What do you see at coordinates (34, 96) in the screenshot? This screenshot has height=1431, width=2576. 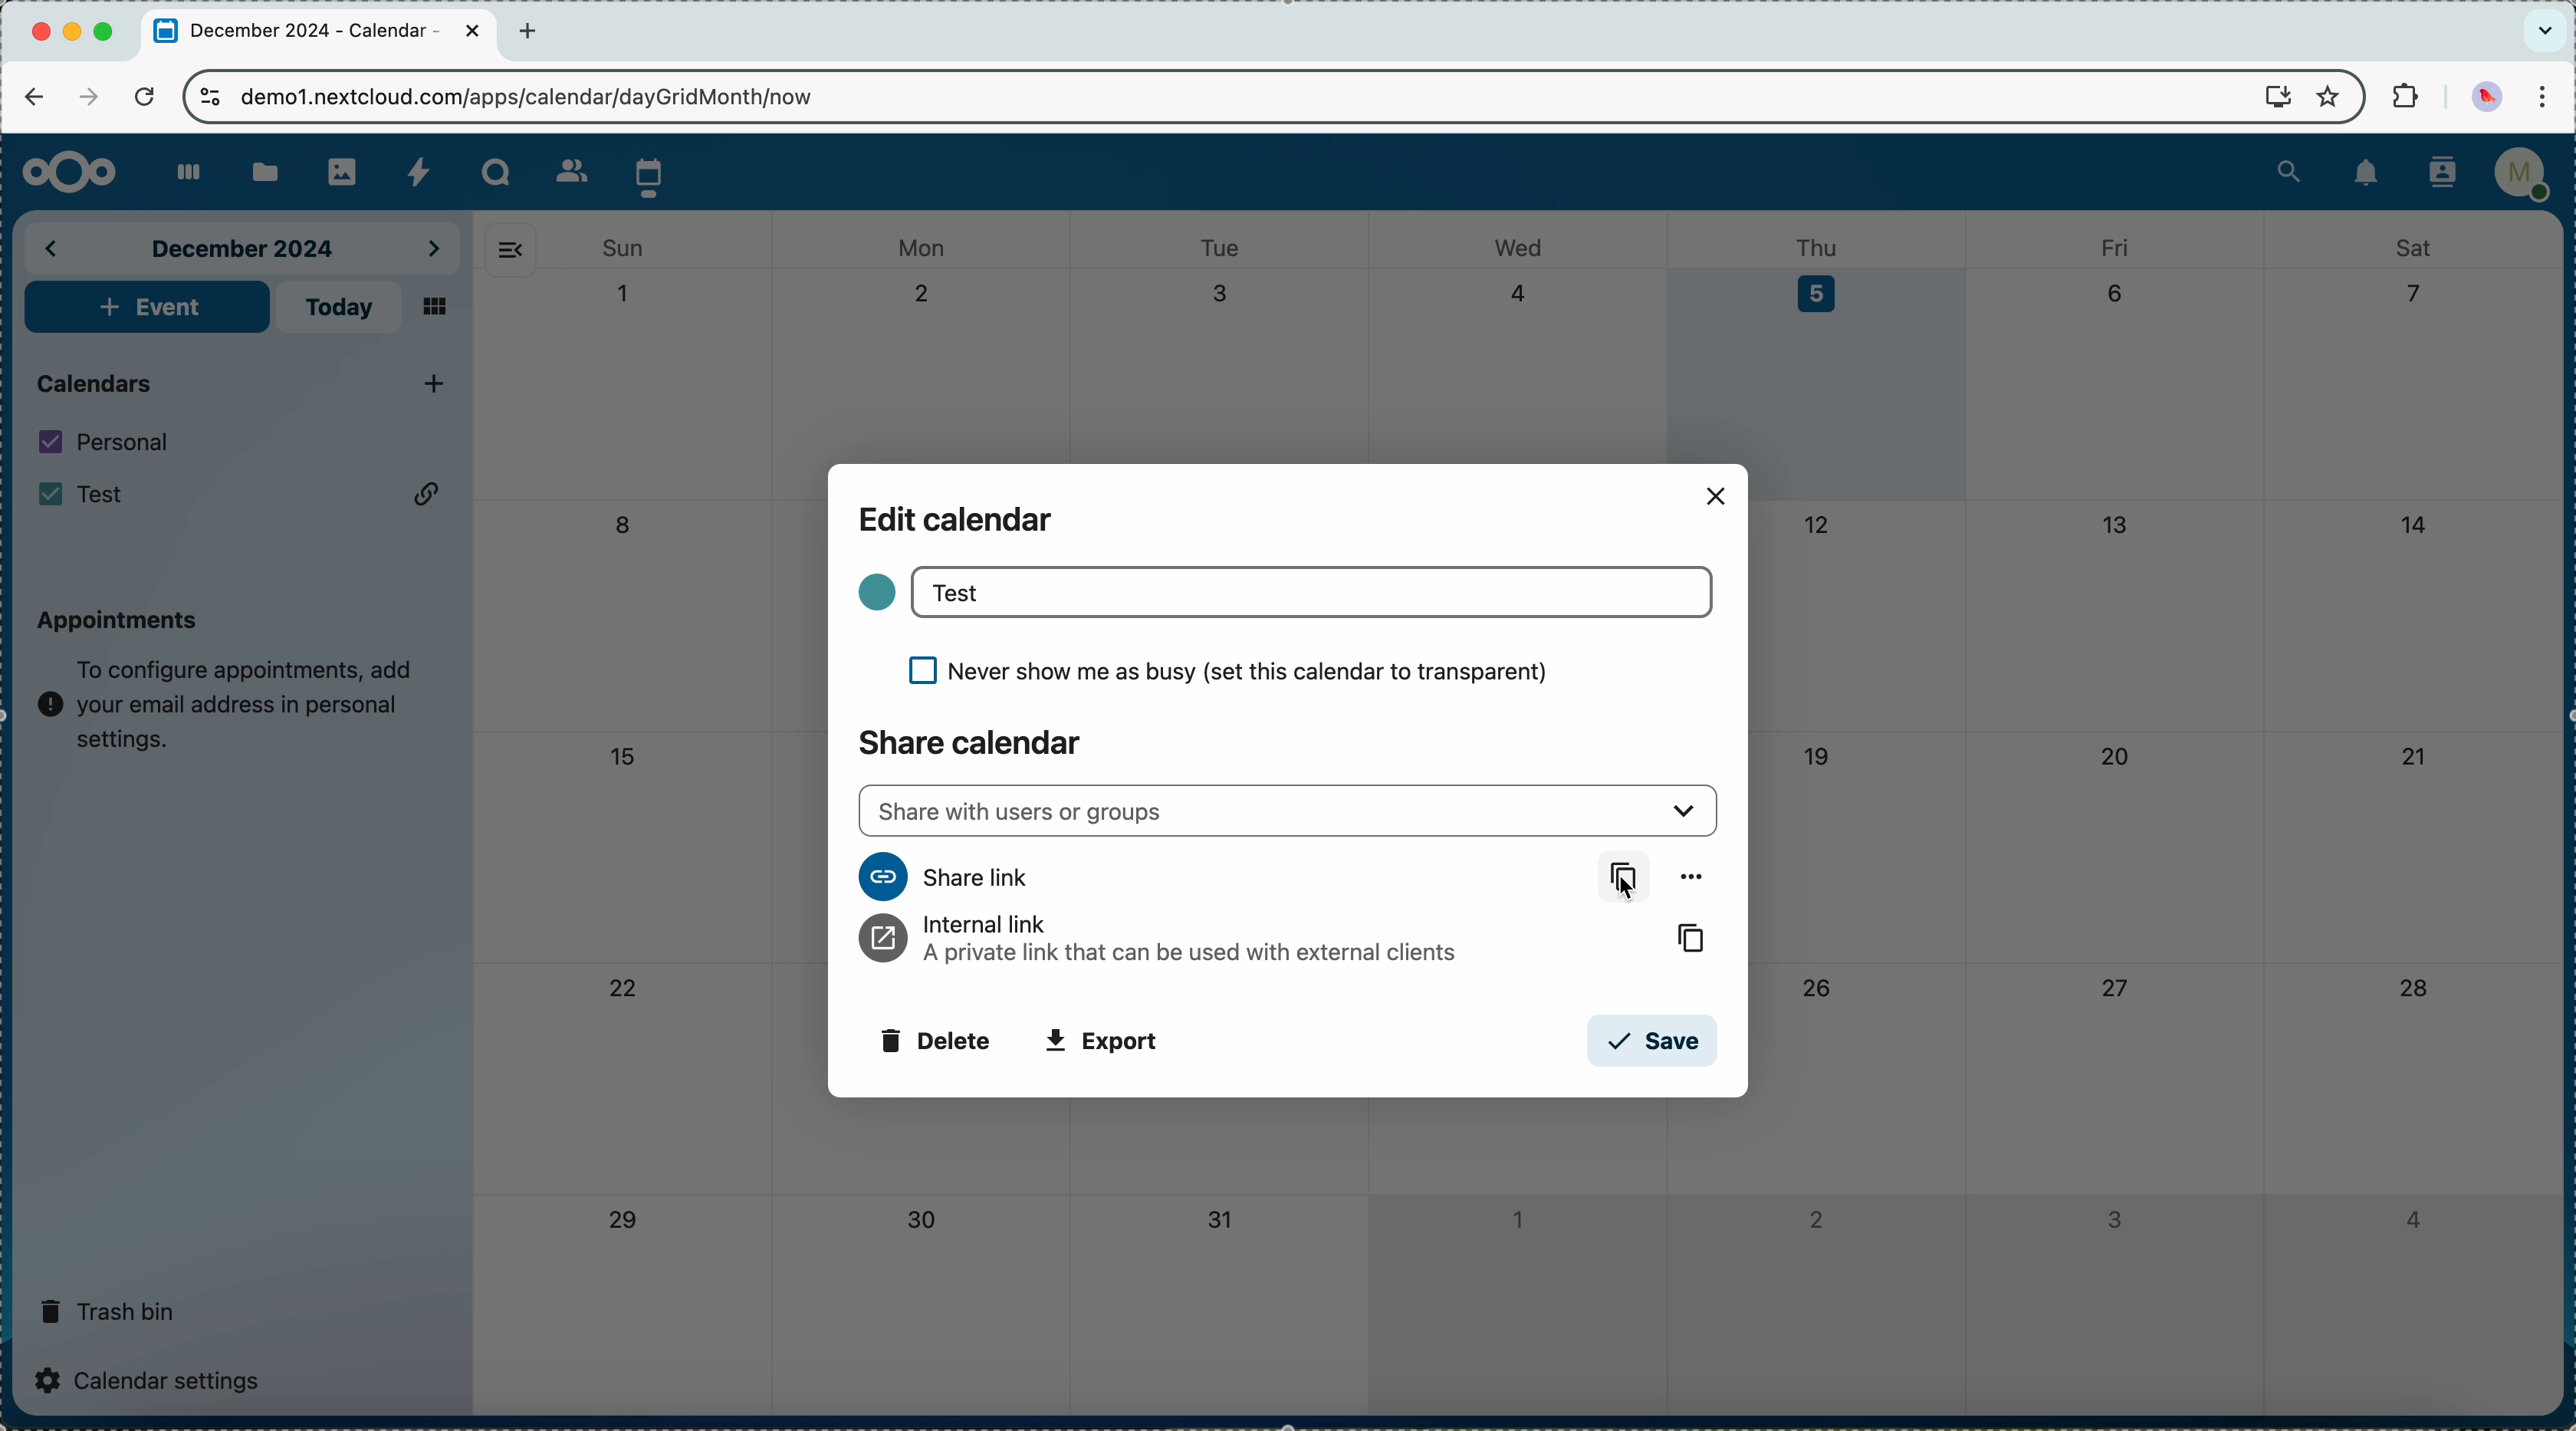 I see `navigate back` at bounding box center [34, 96].